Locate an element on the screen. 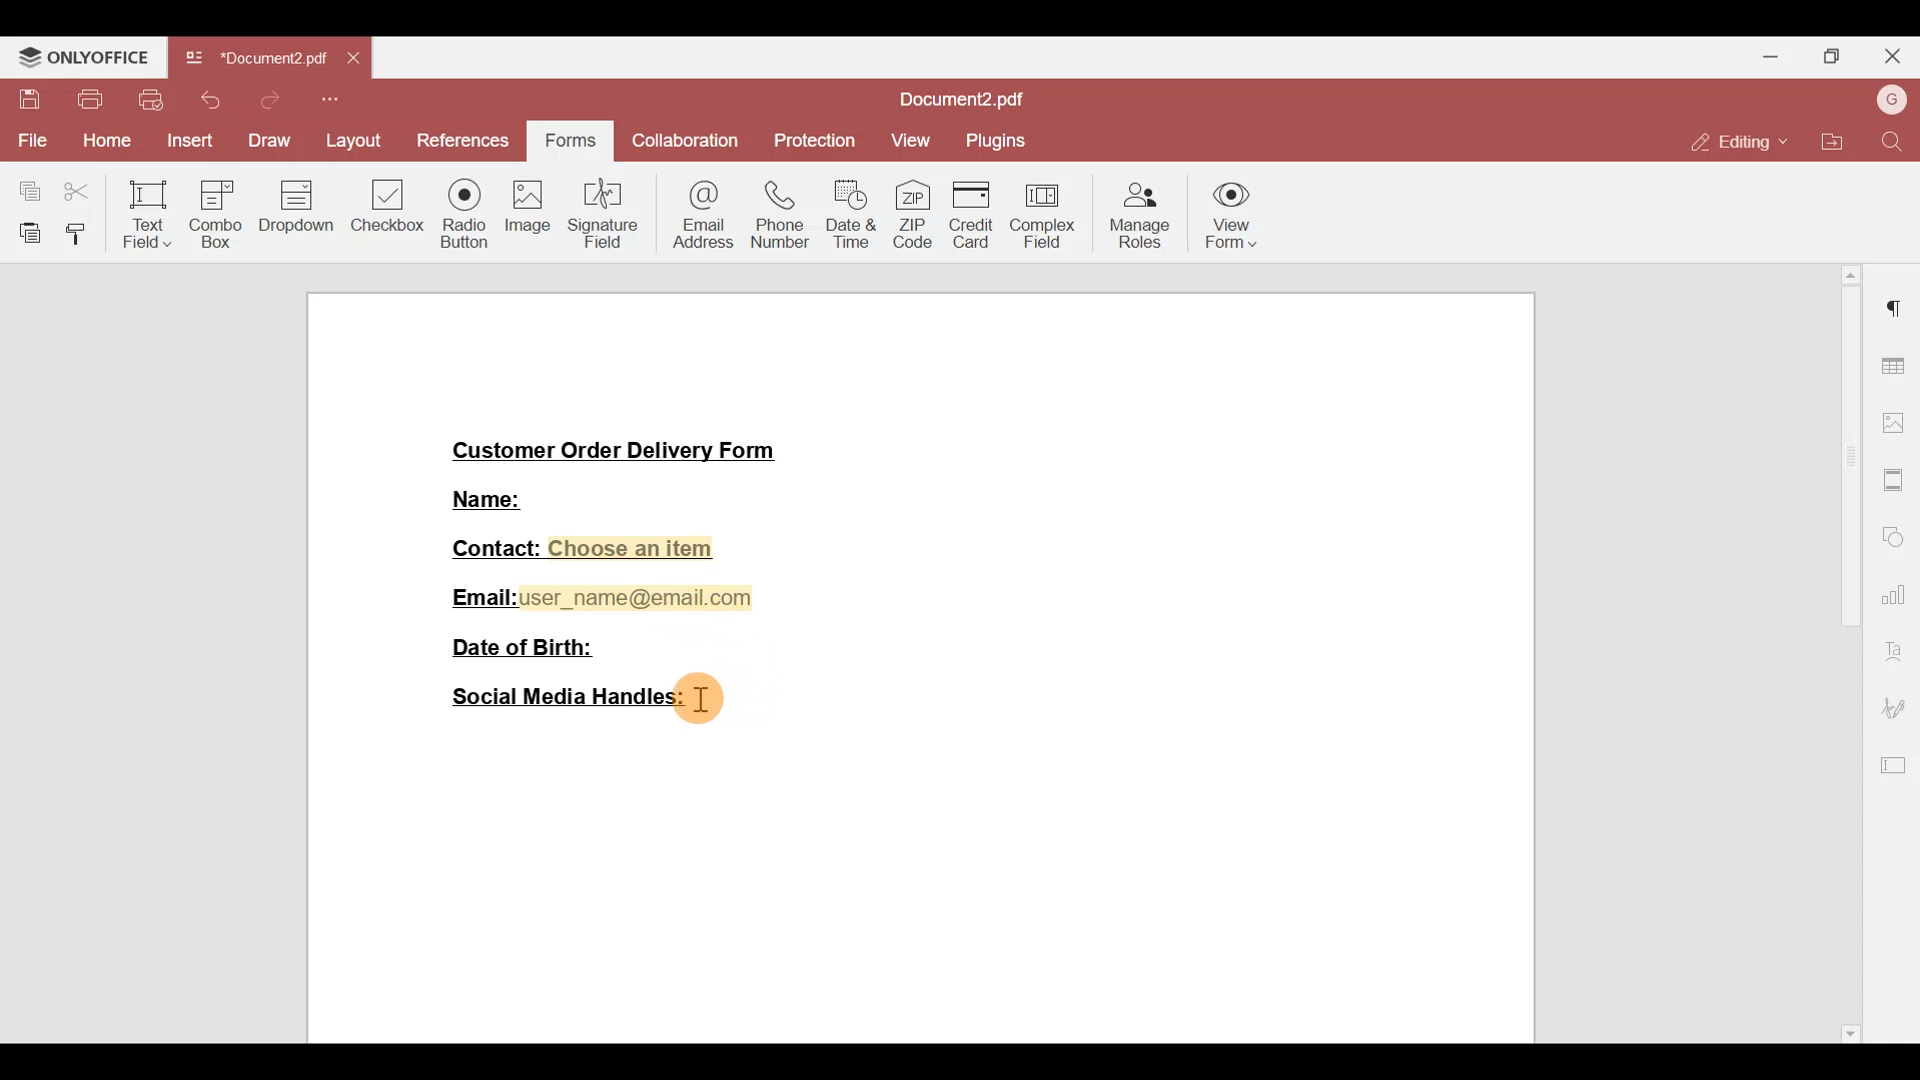 The width and height of the screenshot is (1920, 1080). Table settings is located at coordinates (1896, 363).